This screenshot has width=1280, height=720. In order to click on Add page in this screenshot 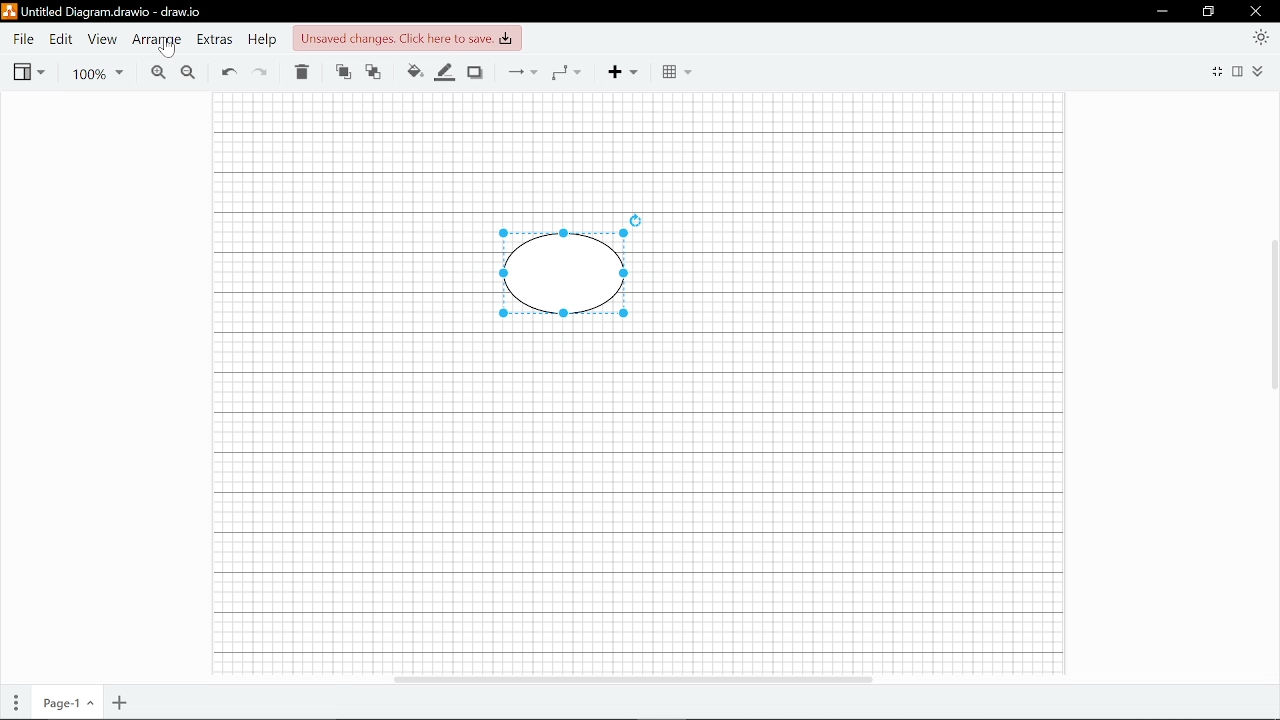, I will do `click(117, 704)`.